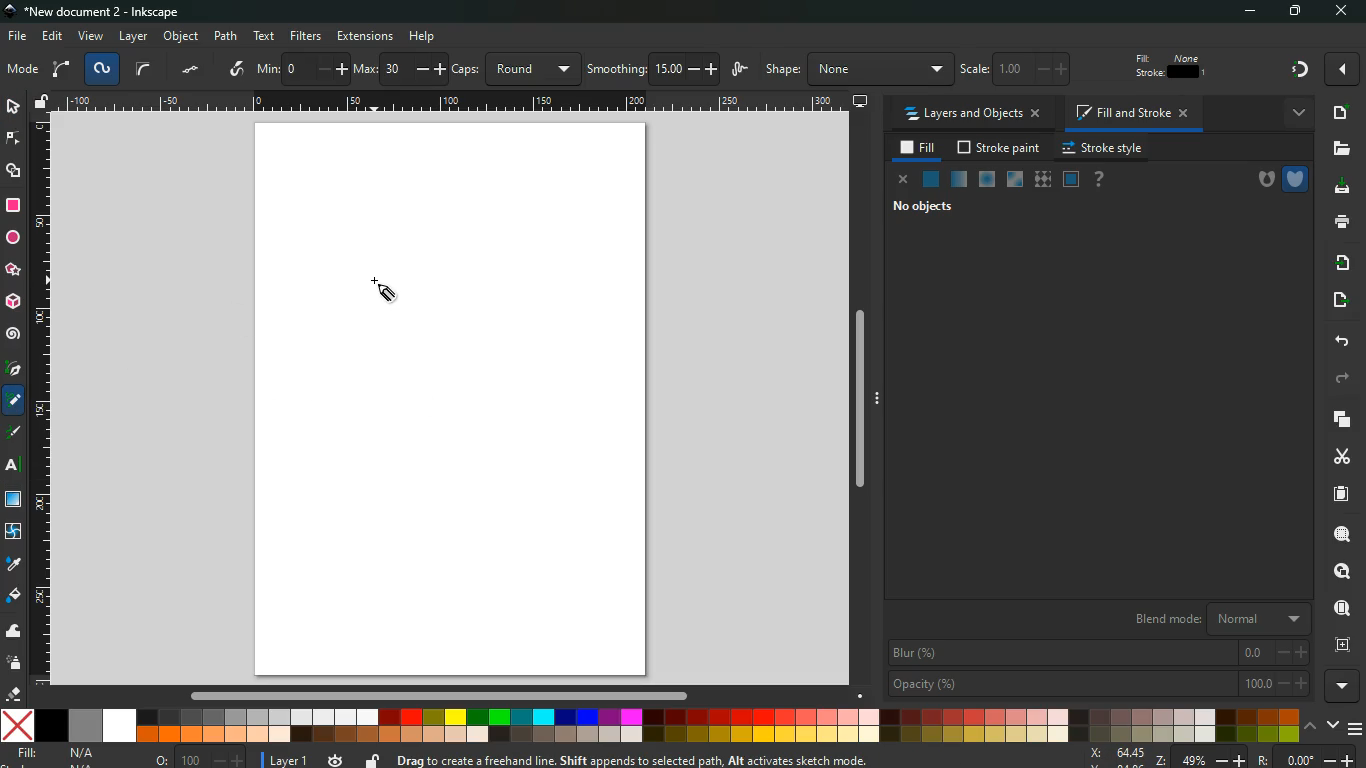  What do you see at coordinates (13, 270) in the screenshot?
I see `star` at bounding box center [13, 270].